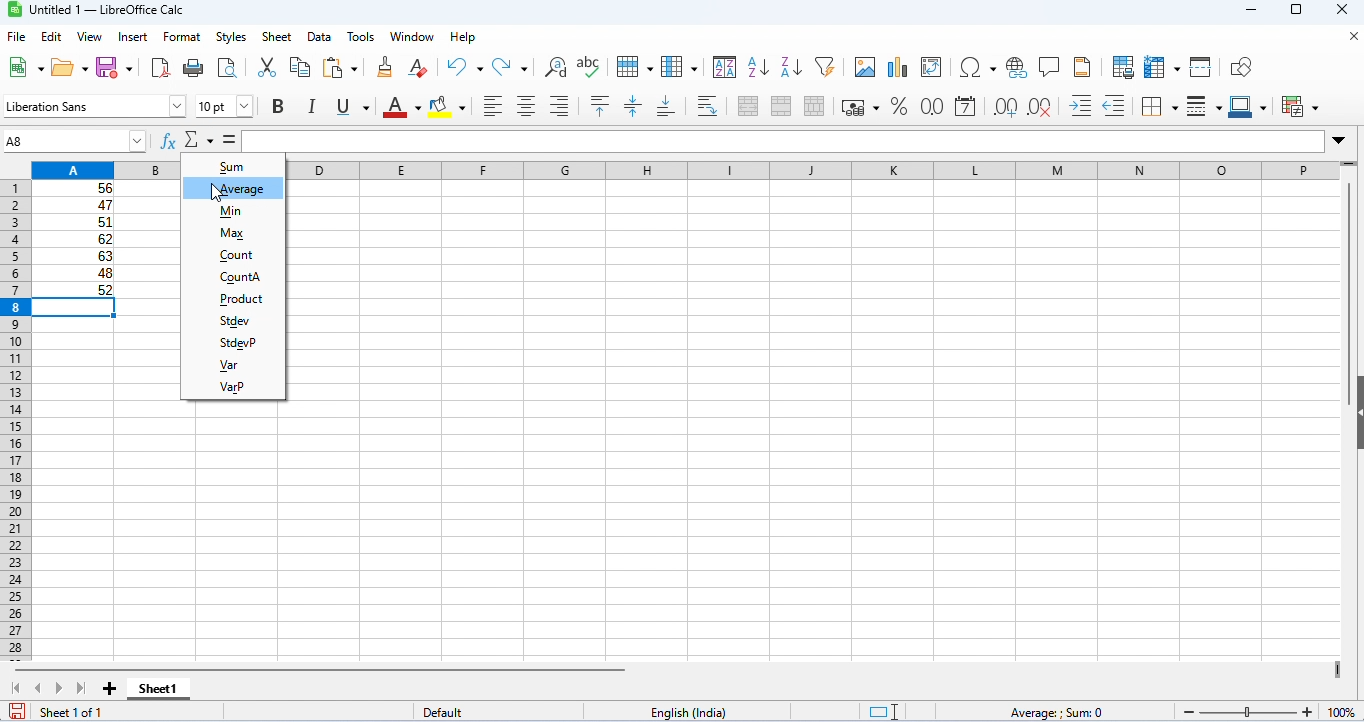  Describe the element at coordinates (781, 106) in the screenshot. I see `merge cells` at that location.